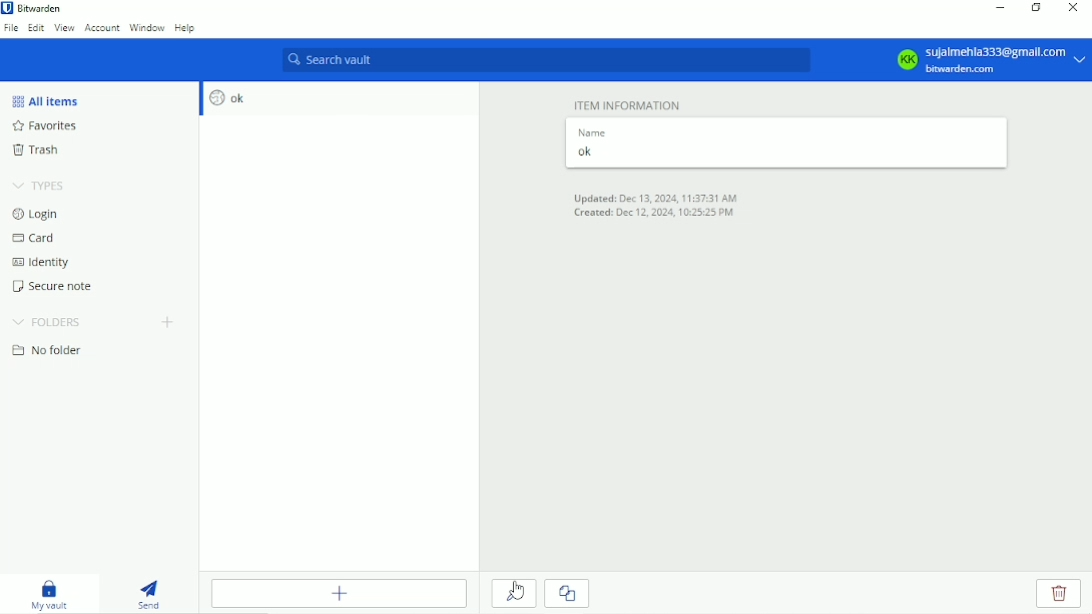  What do you see at coordinates (655, 196) in the screenshot?
I see `Updated on Dec 13, 2024, 11:37:31 AM` at bounding box center [655, 196].